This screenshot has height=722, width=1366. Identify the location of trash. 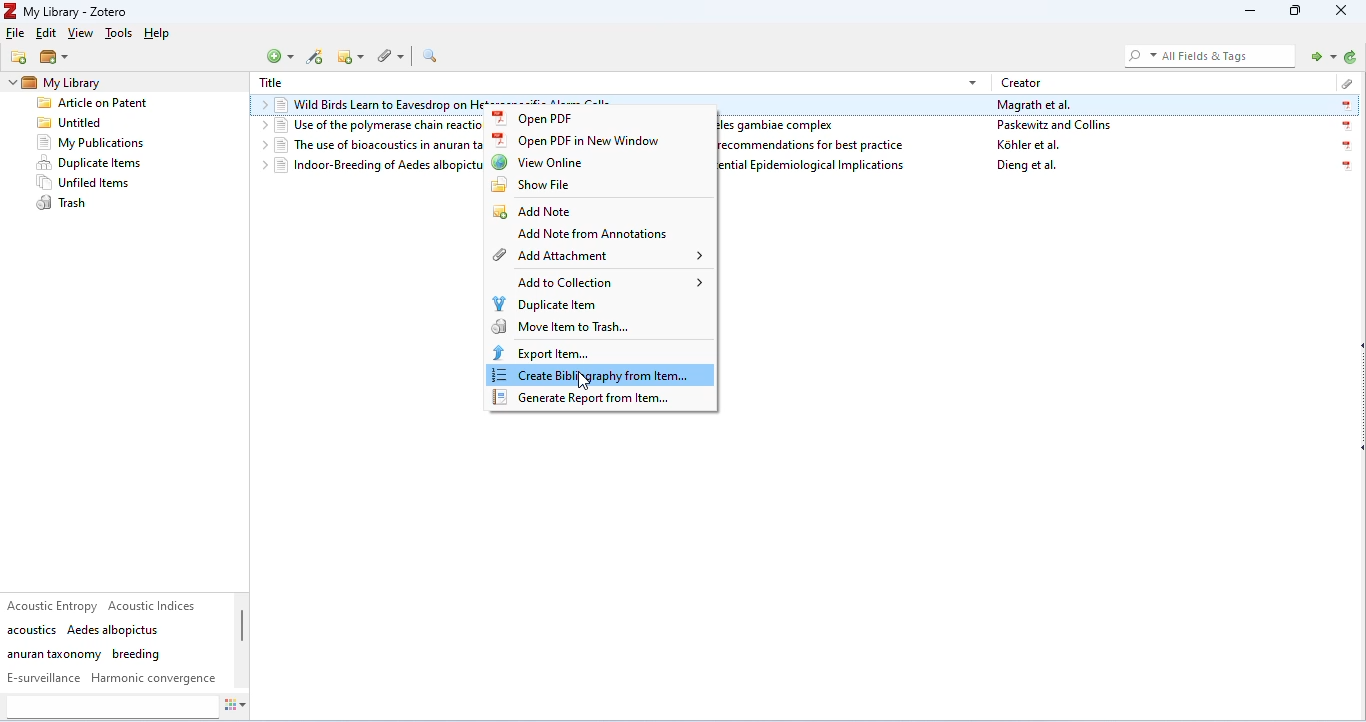
(63, 203).